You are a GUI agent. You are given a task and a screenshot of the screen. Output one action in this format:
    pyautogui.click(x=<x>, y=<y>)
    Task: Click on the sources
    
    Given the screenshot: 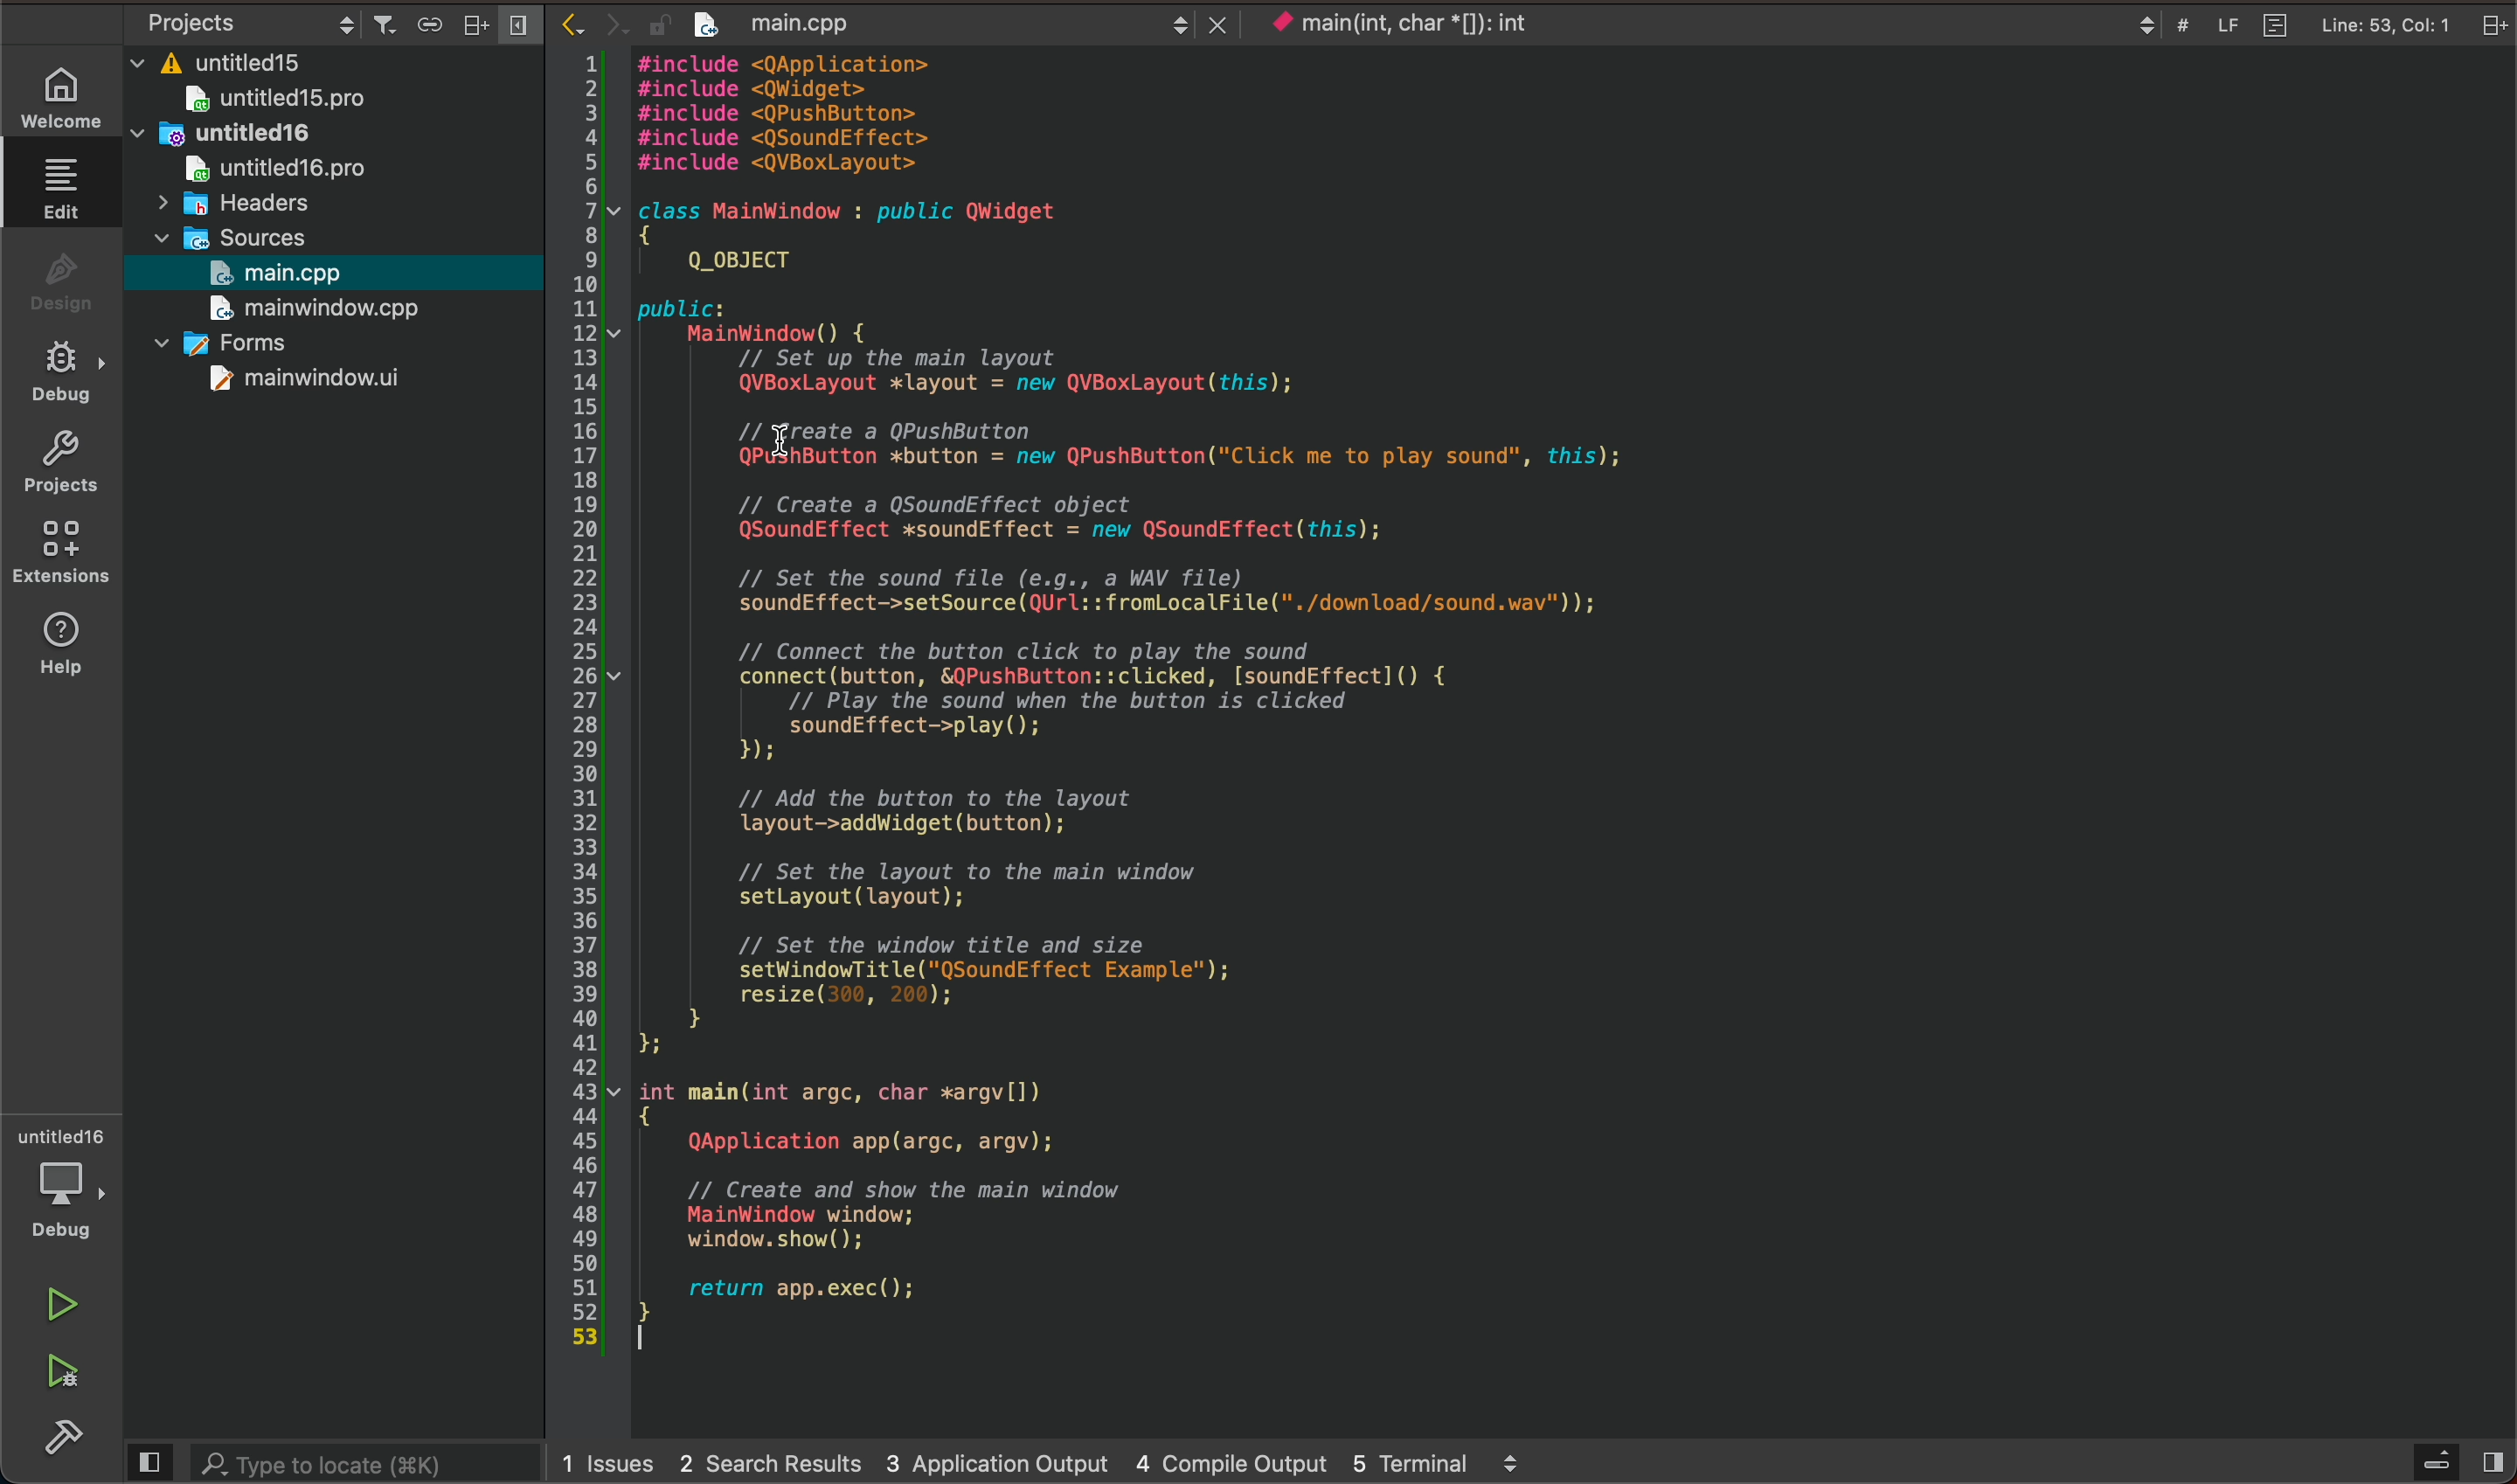 What is the action you would take?
    pyautogui.click(x=237, y=237)
    